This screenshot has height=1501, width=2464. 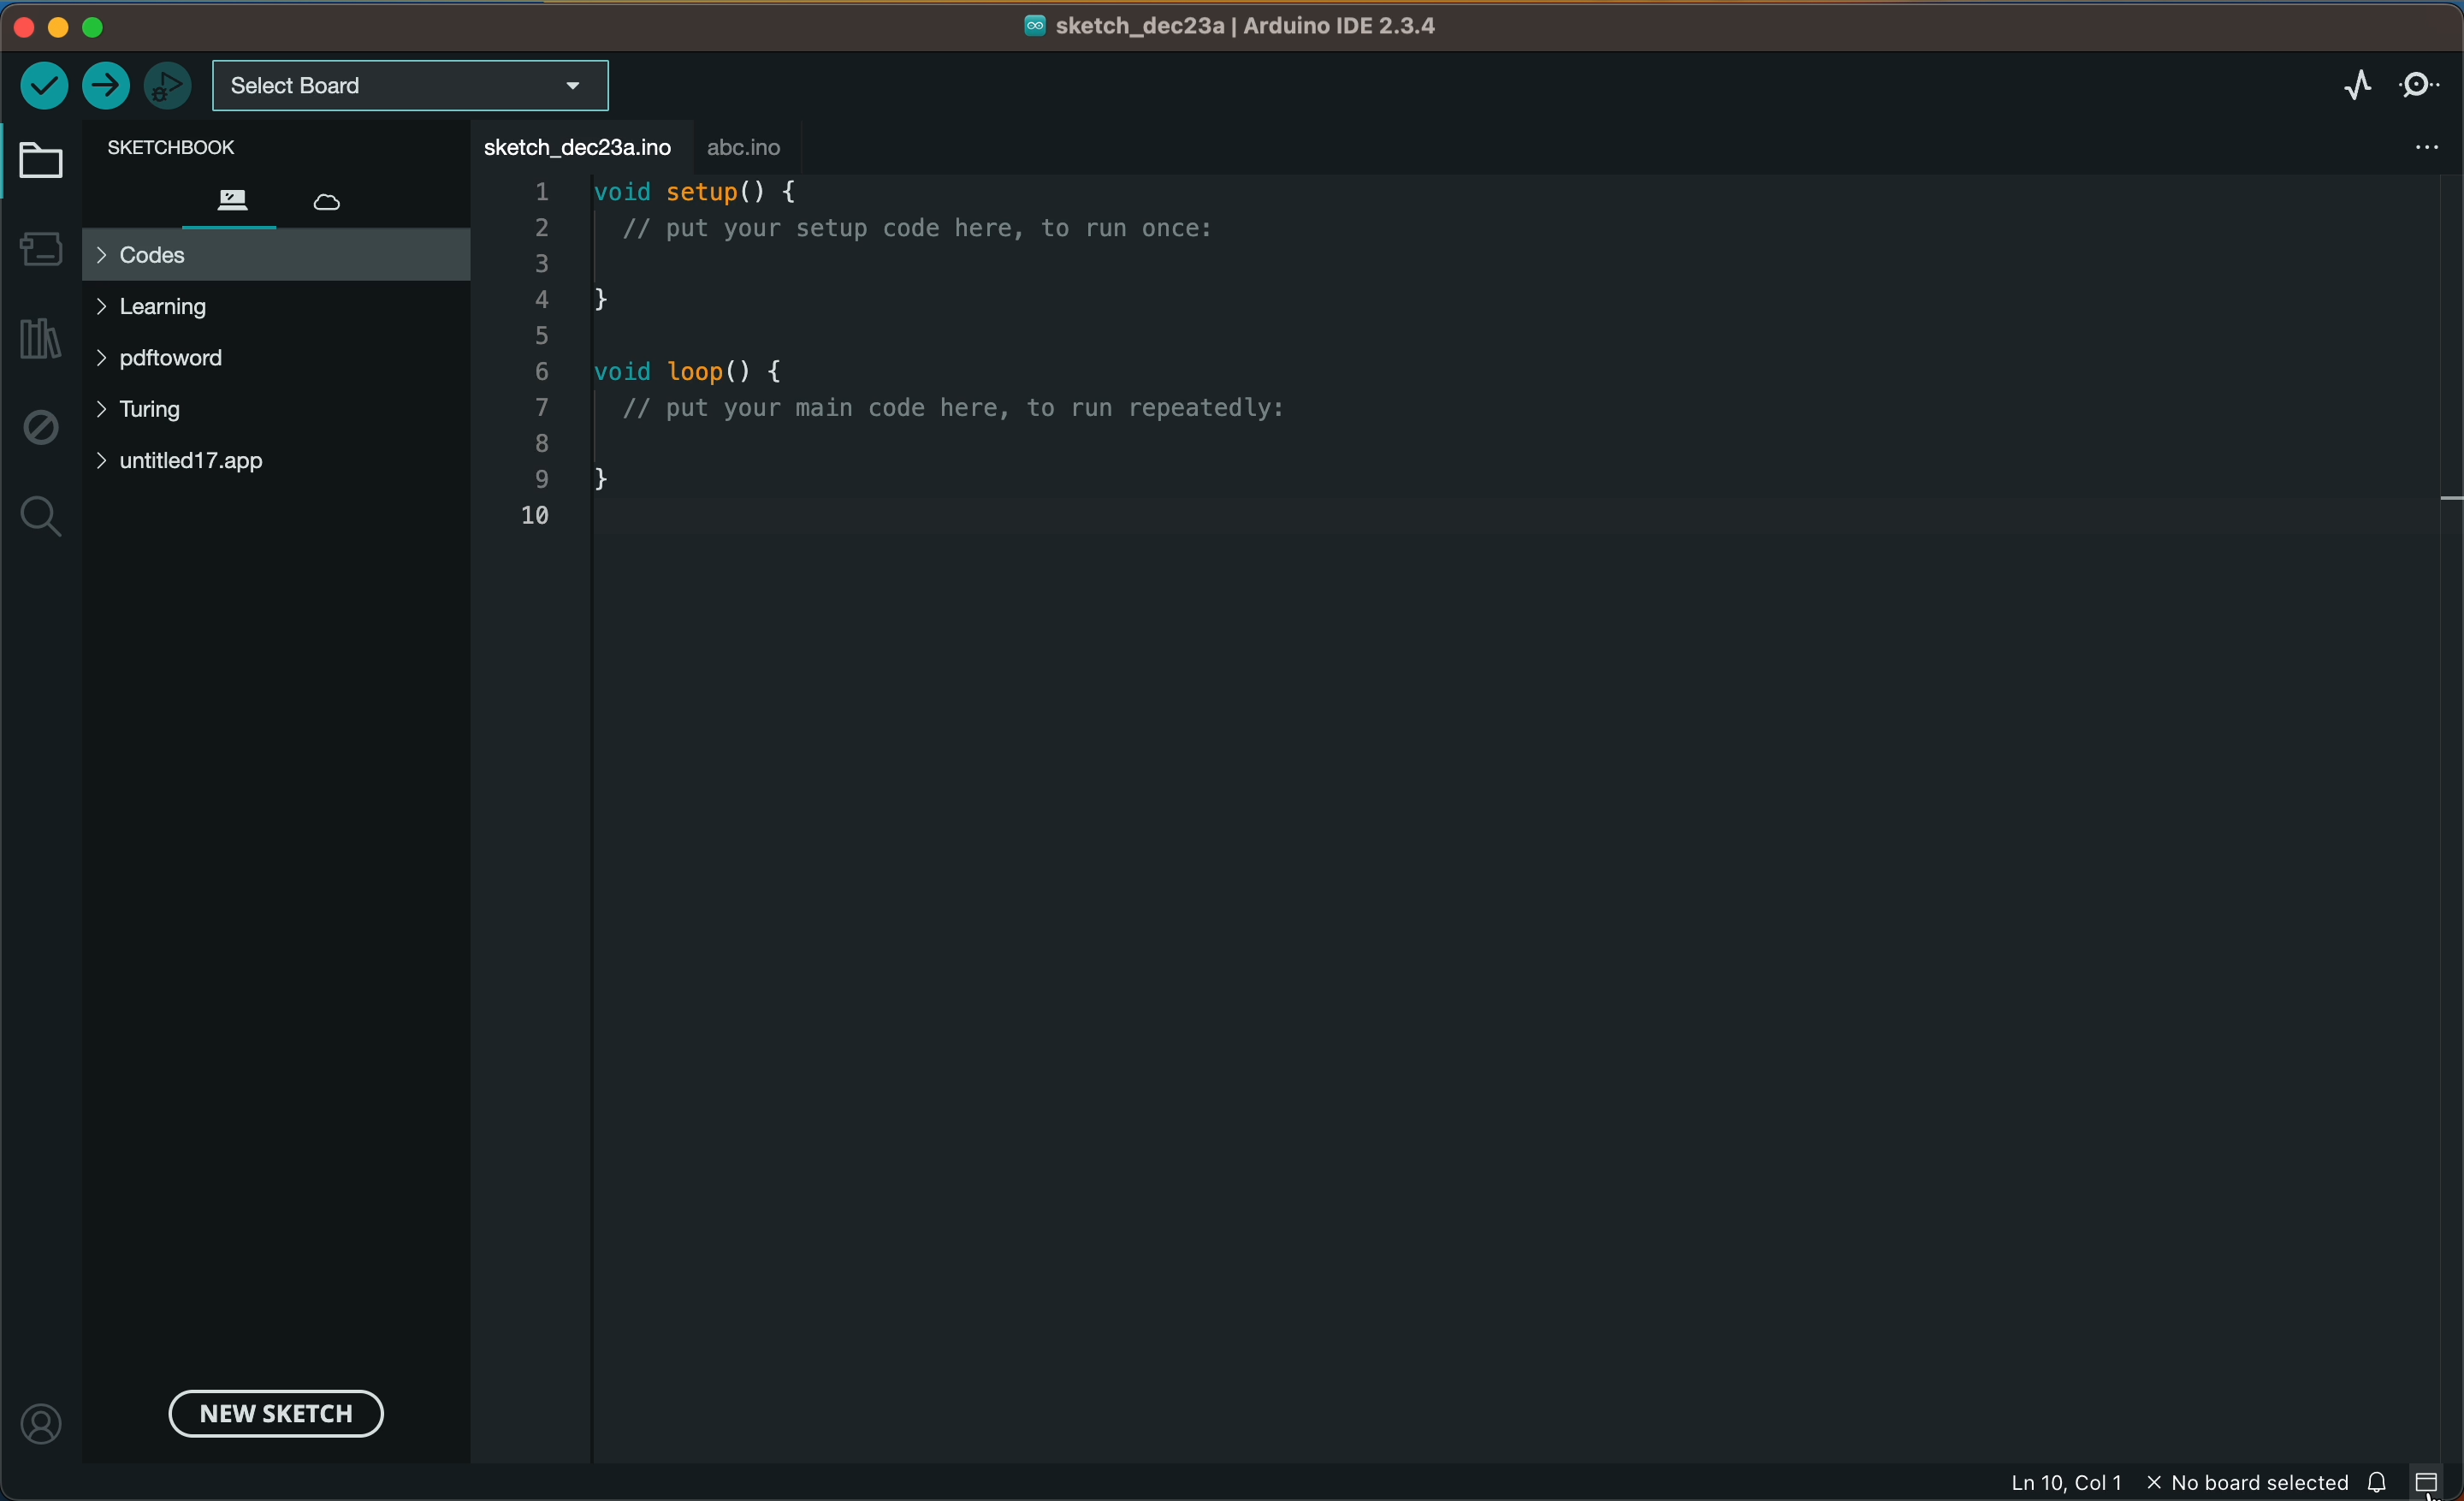 What do you see at coordinates (2349, 83) in the screenshot?
I see `serial plotter` at bounding box center [2349, 83].